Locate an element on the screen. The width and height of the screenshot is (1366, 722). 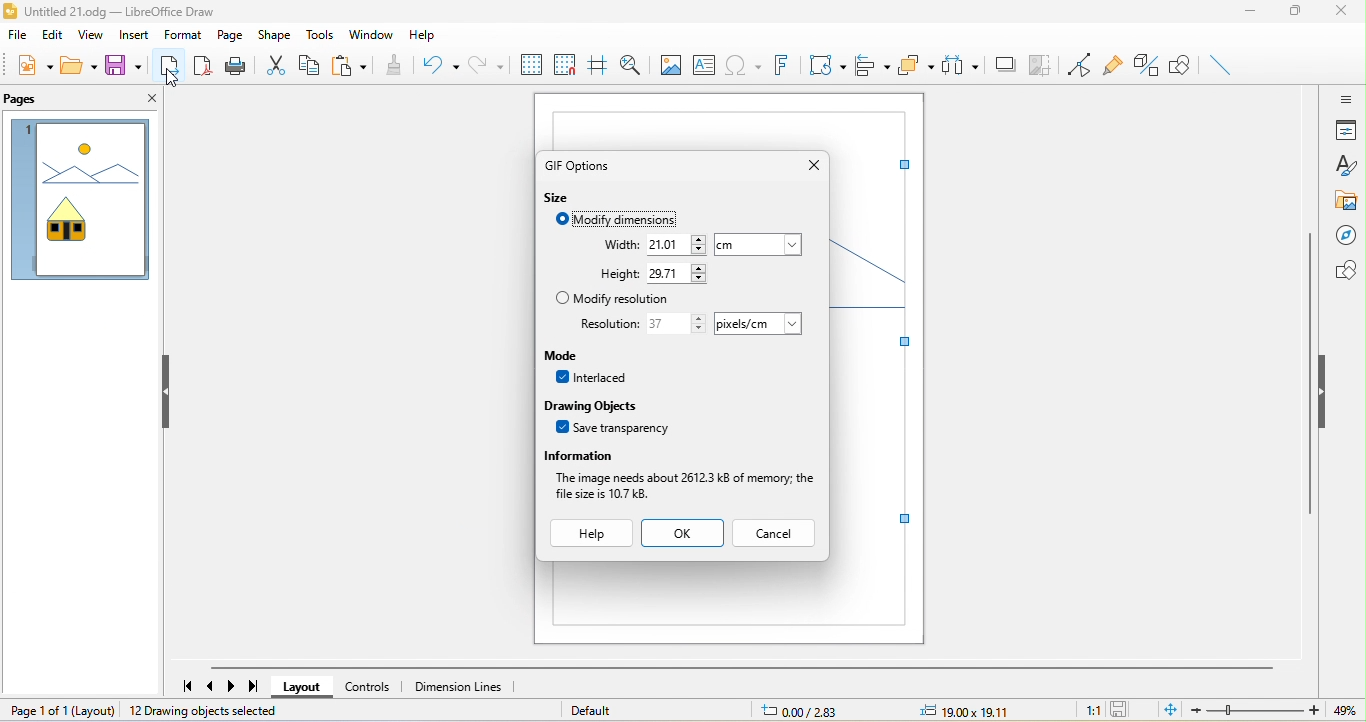
export as pdf is located at coordinates (202, 64).